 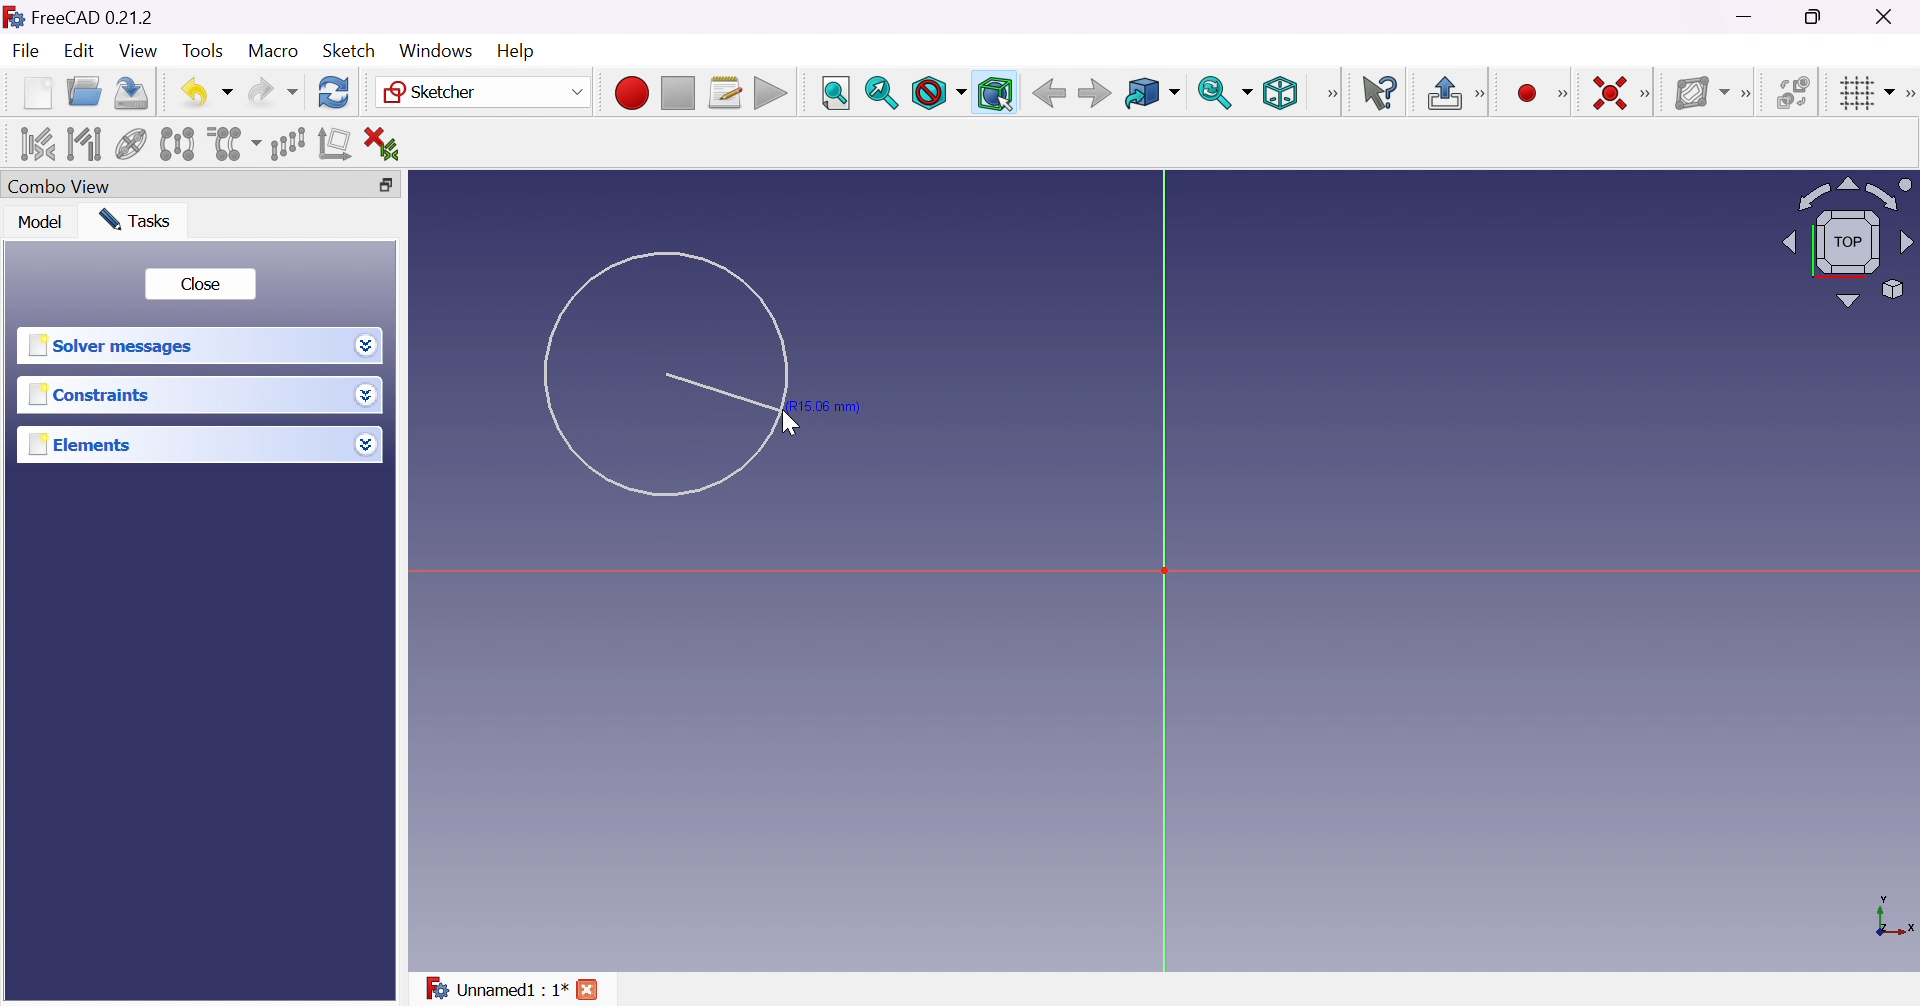 What do you see at coordinates (631, 90) in the screenshot?
I see `Macro recording...` at bounding box center [631, 90].